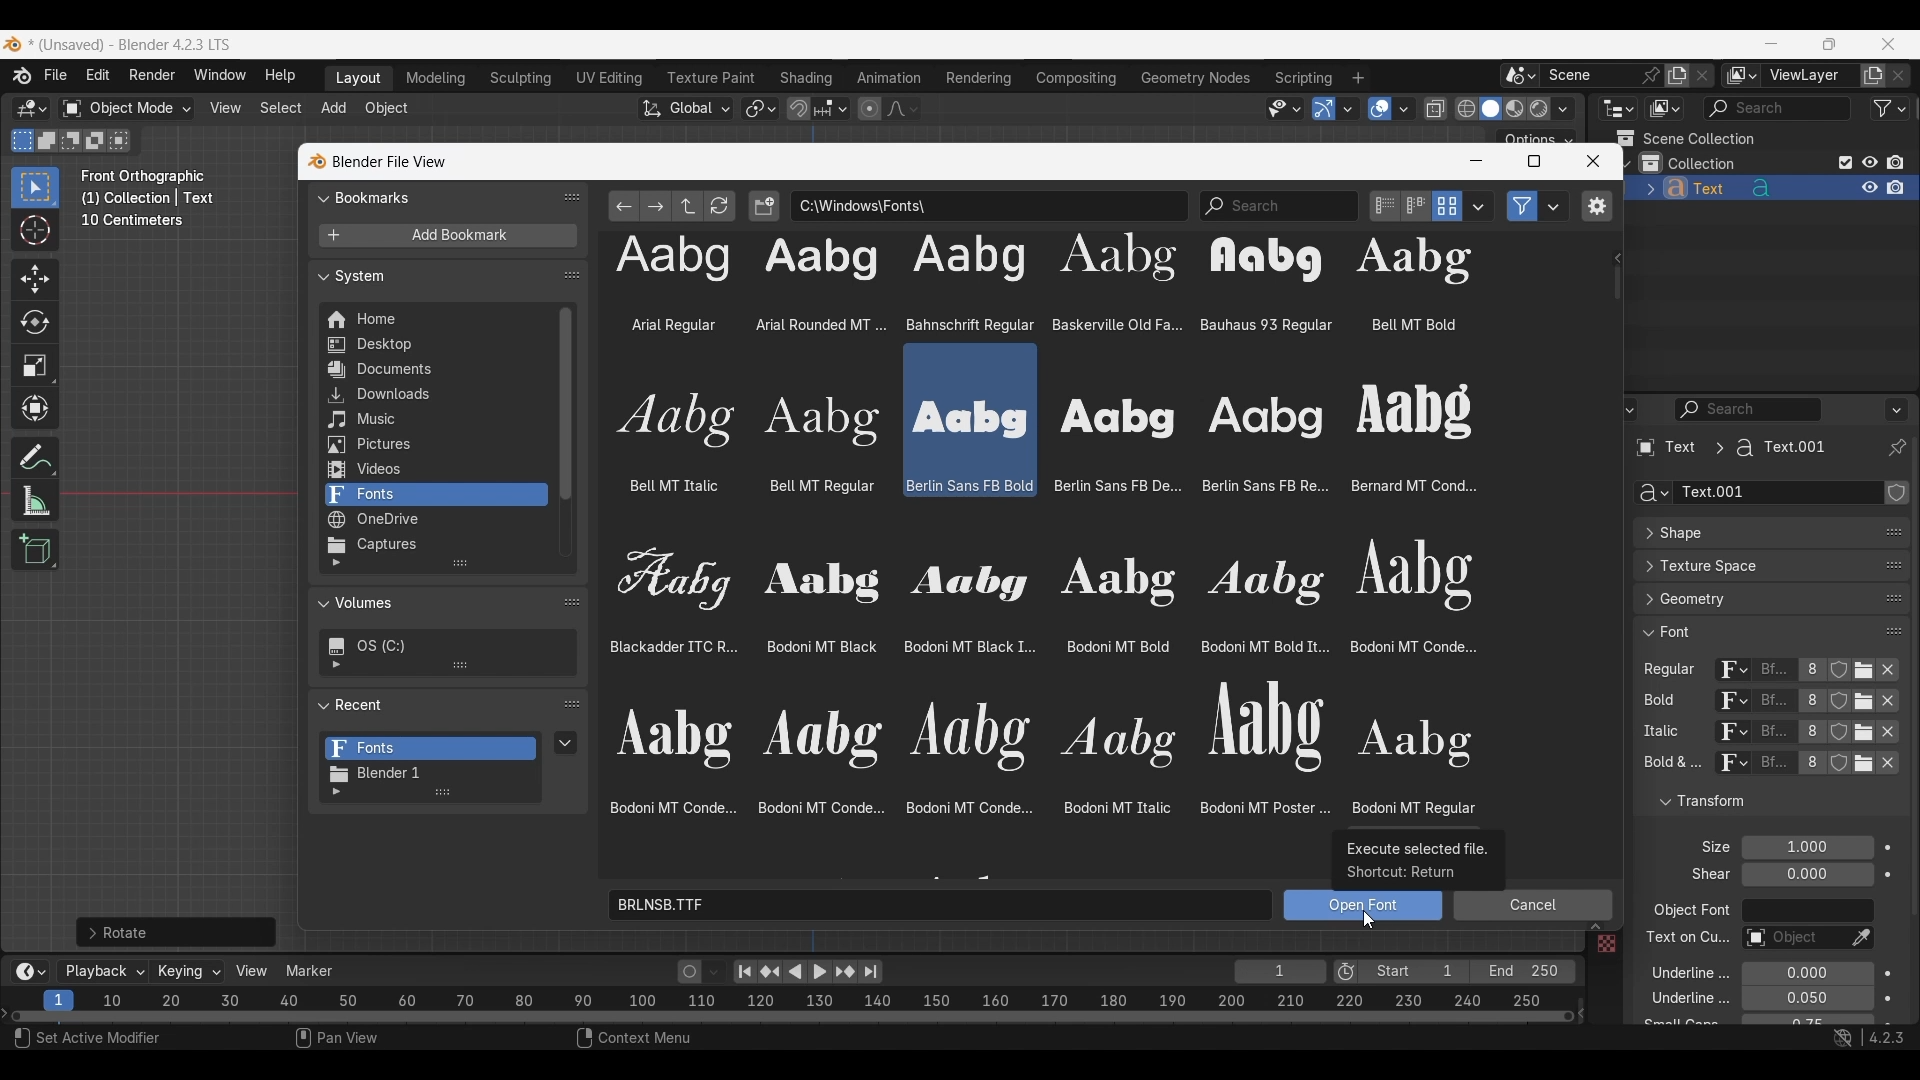 The width and height of the screenshot is (1920, 1080). Describe the element at coordinates (34, 410) in the screenshot. I see `Transform` at that location.